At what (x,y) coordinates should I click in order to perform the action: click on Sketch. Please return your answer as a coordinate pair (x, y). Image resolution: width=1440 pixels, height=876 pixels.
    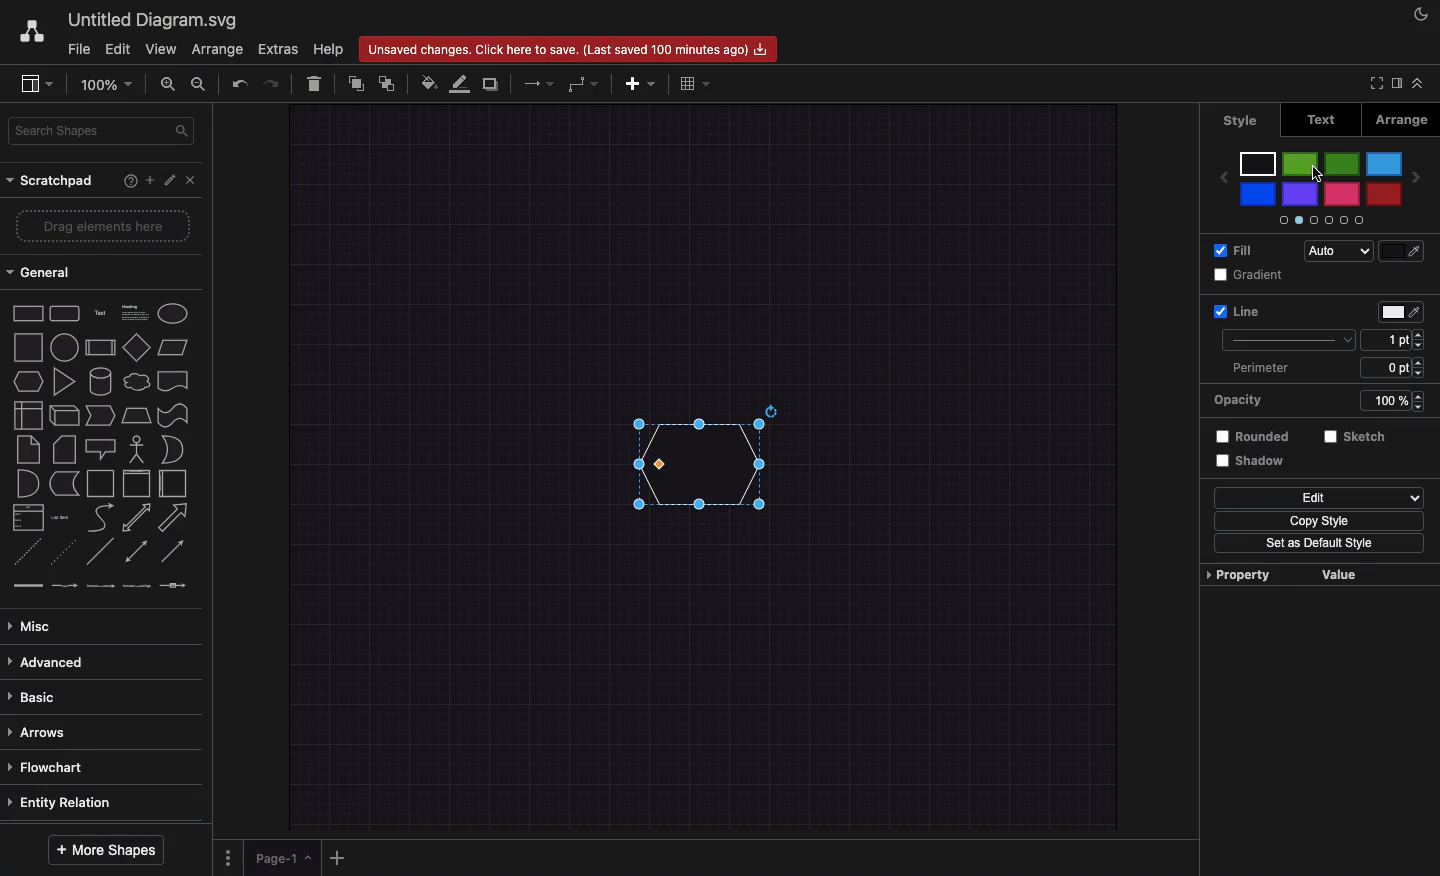
    Looking at the image, I should click on (1360, 437).